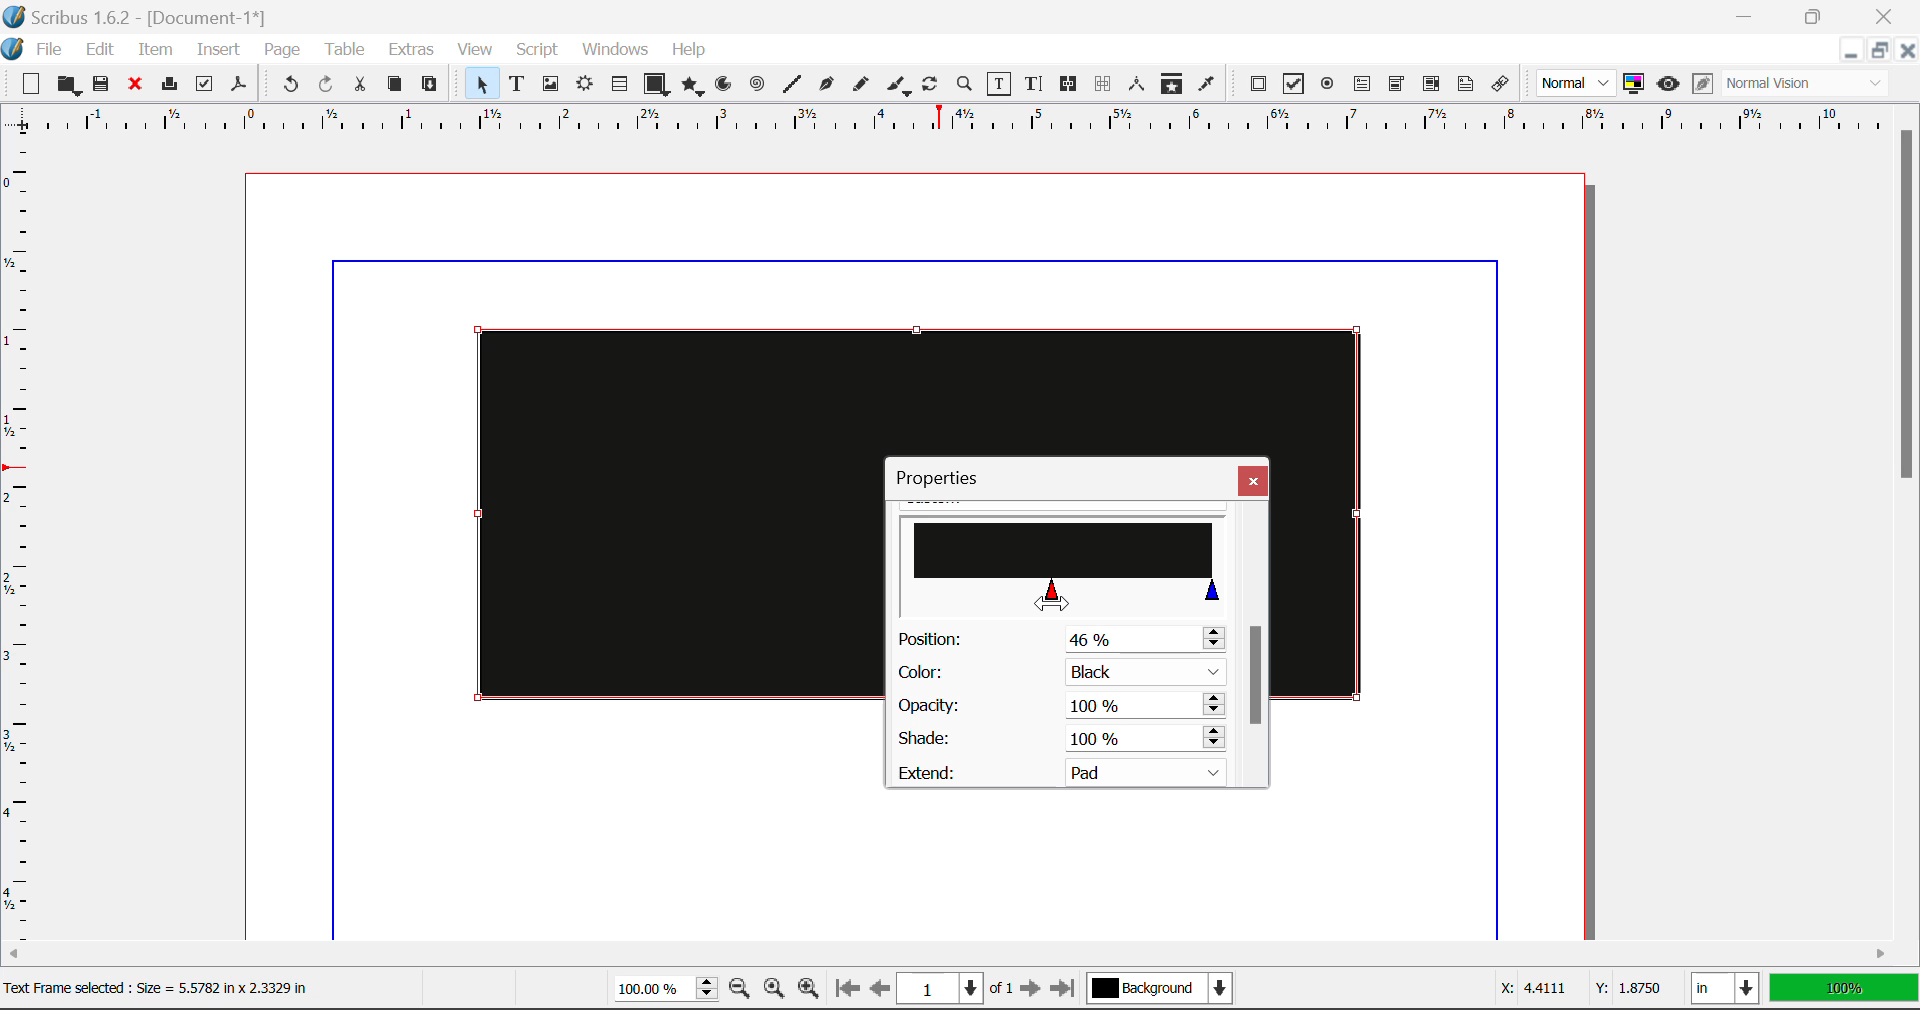 The width and height of the screenshot is (1920, 1010). I want to click on Preflight Verifier, so click(204, 87).